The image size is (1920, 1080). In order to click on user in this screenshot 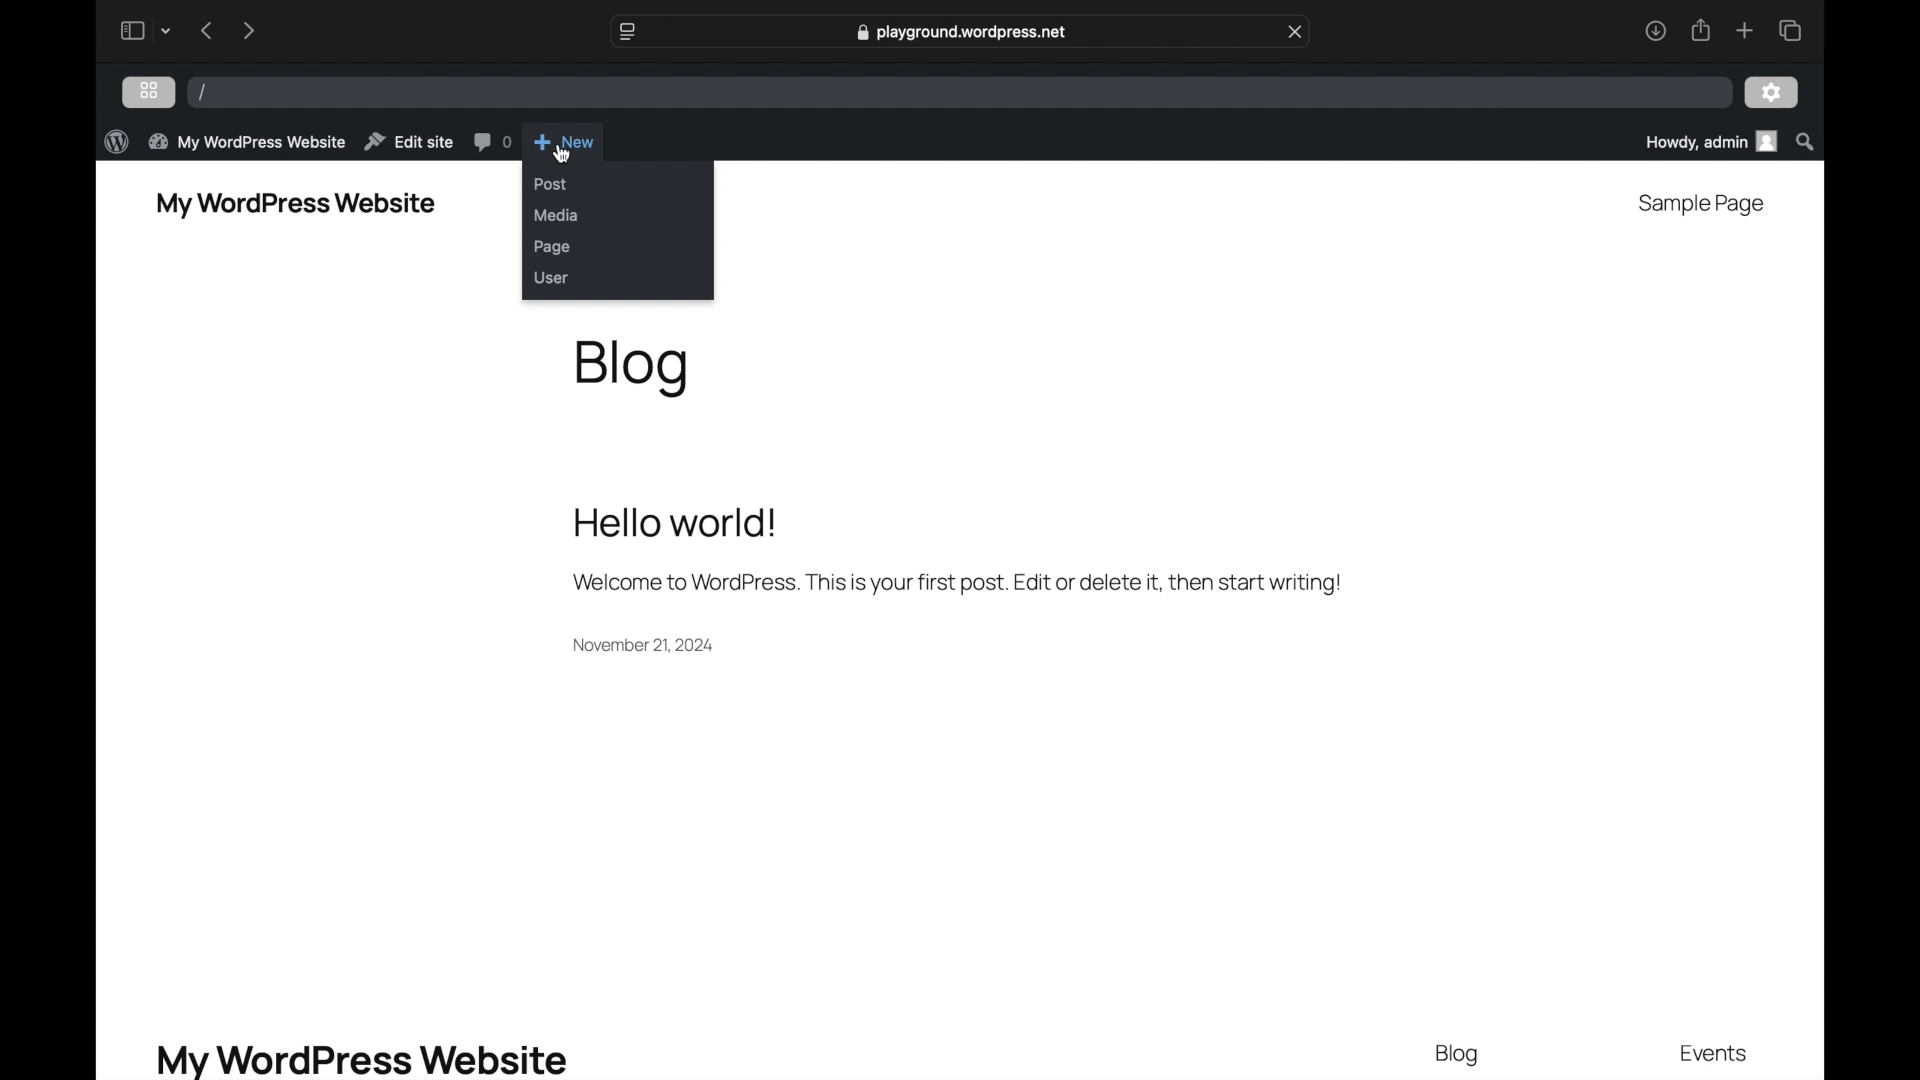, I will do `click(552, 278)`.